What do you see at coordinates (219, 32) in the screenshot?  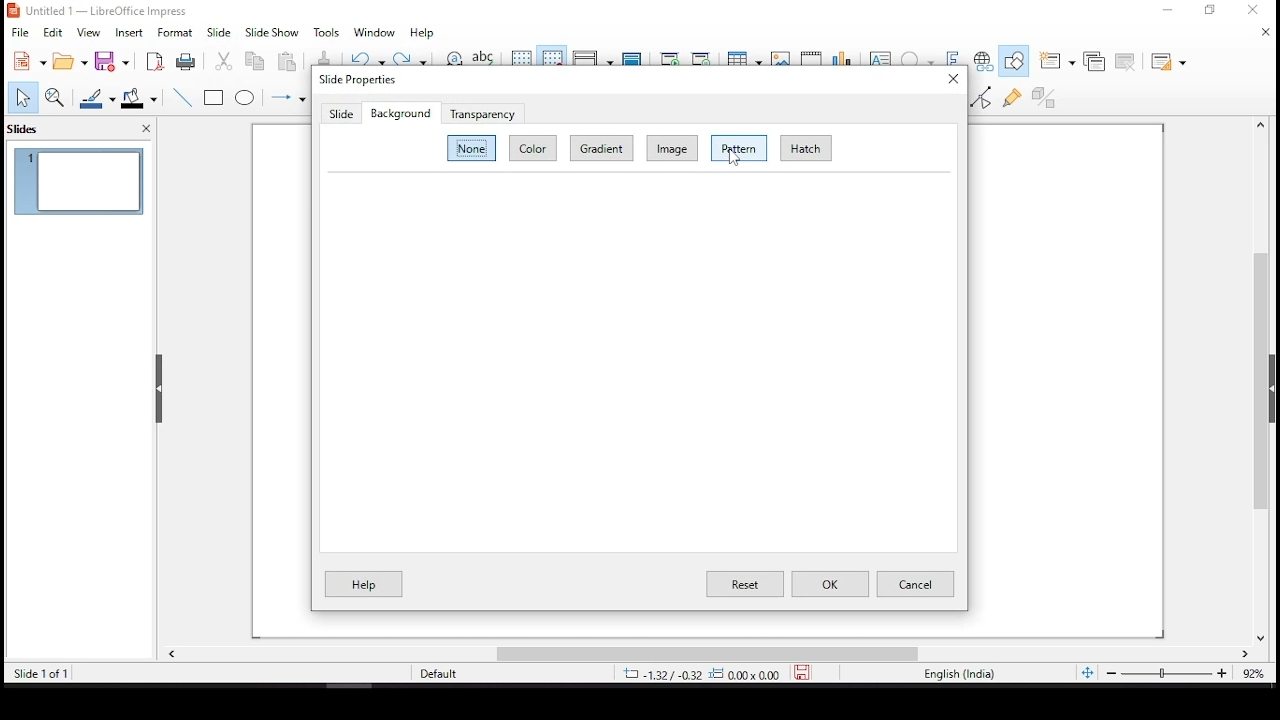 I see `slide` at bounding box center [219, 32].